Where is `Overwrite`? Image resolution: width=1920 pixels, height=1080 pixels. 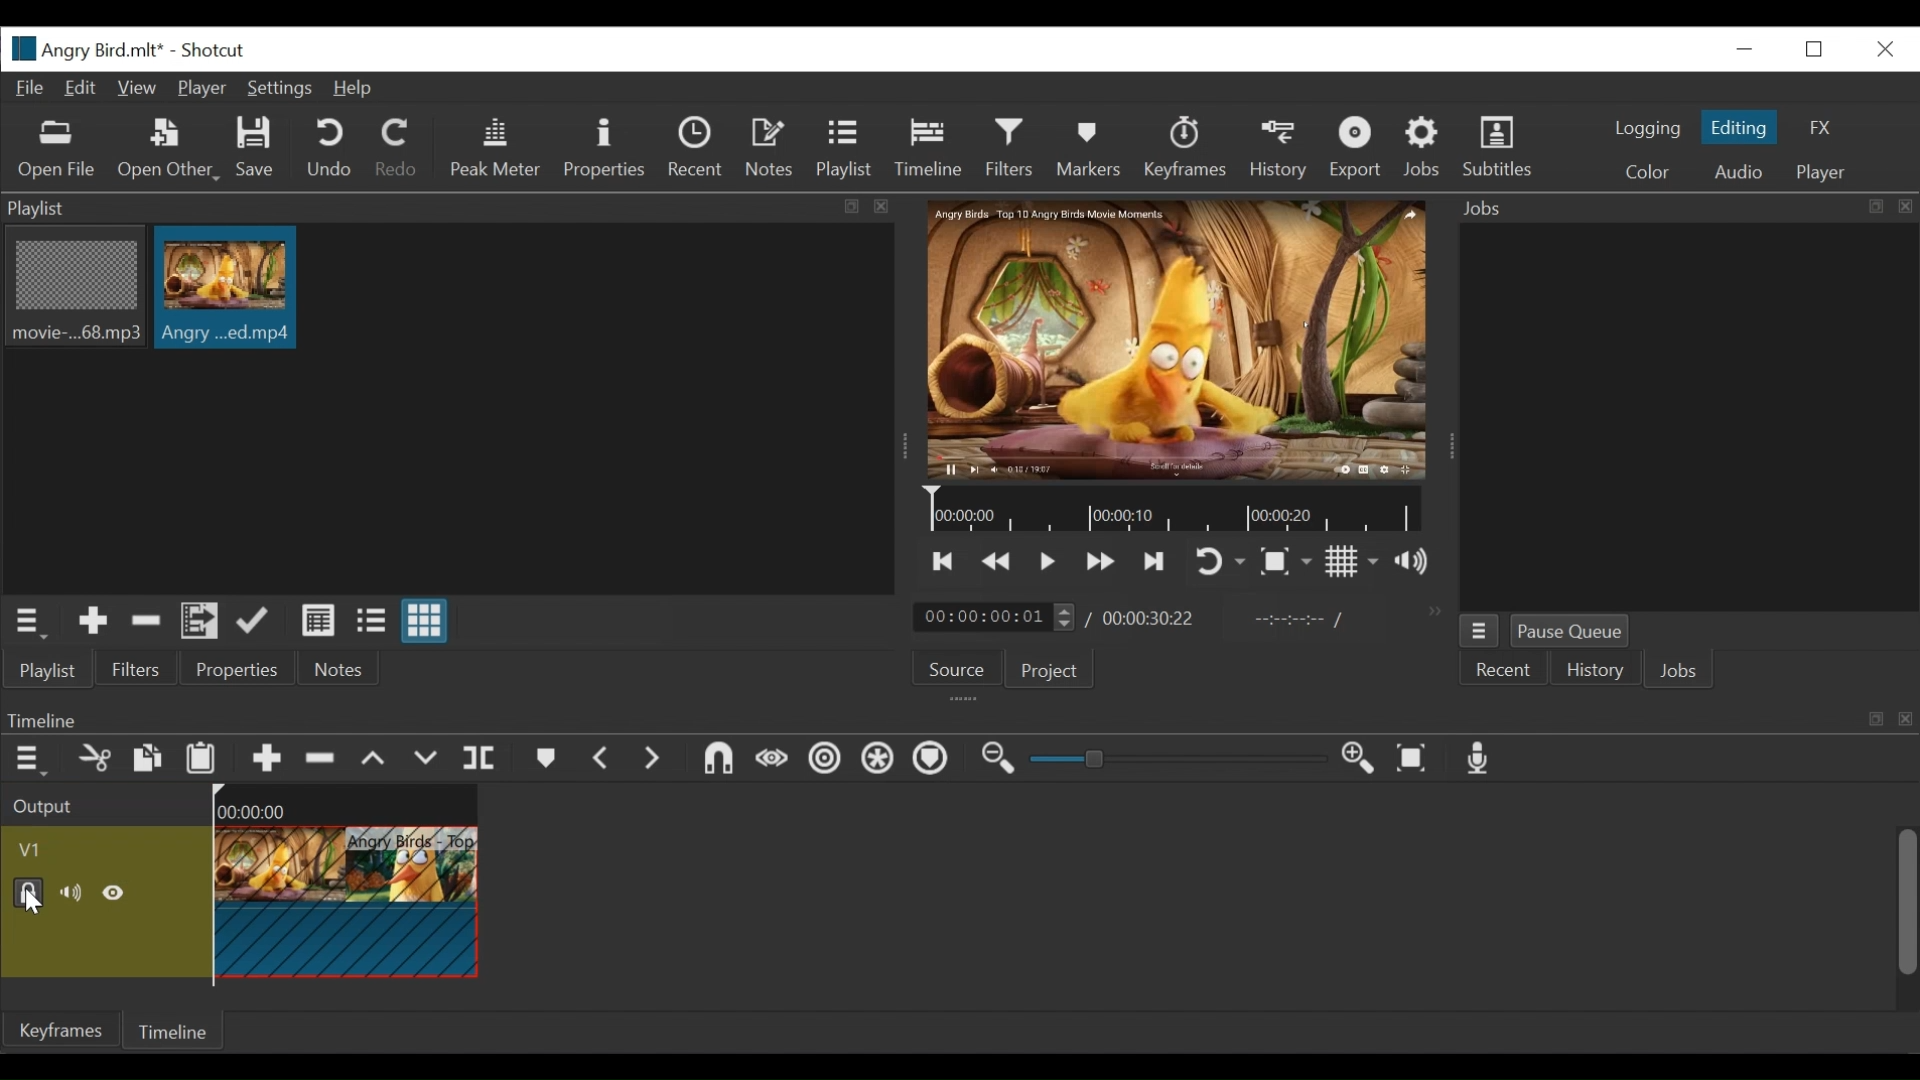 Overwrite is located at coordinates (427, 760).